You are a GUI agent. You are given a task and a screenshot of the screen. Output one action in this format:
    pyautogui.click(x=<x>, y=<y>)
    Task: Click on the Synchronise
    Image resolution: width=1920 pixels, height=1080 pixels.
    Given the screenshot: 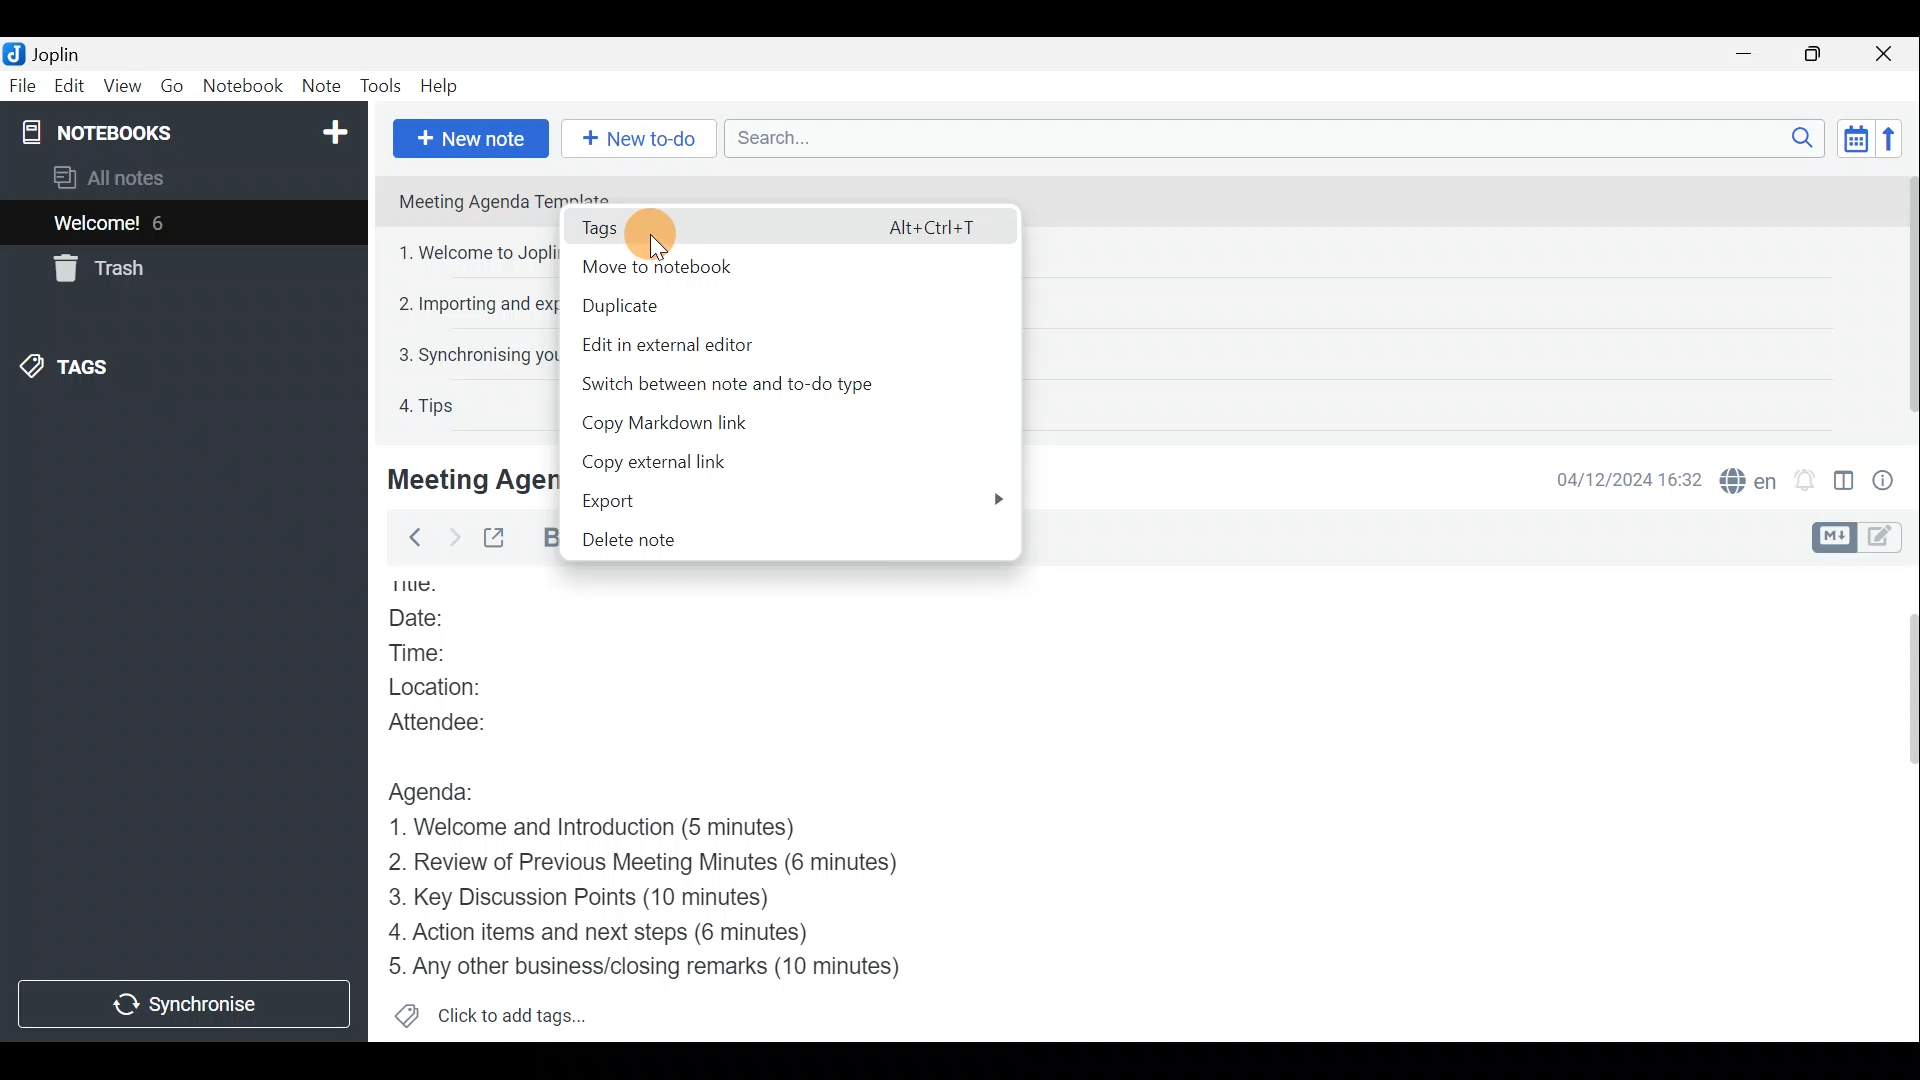 What is the action you would take?
    pyautogui.click(x=182, y=1002)
    